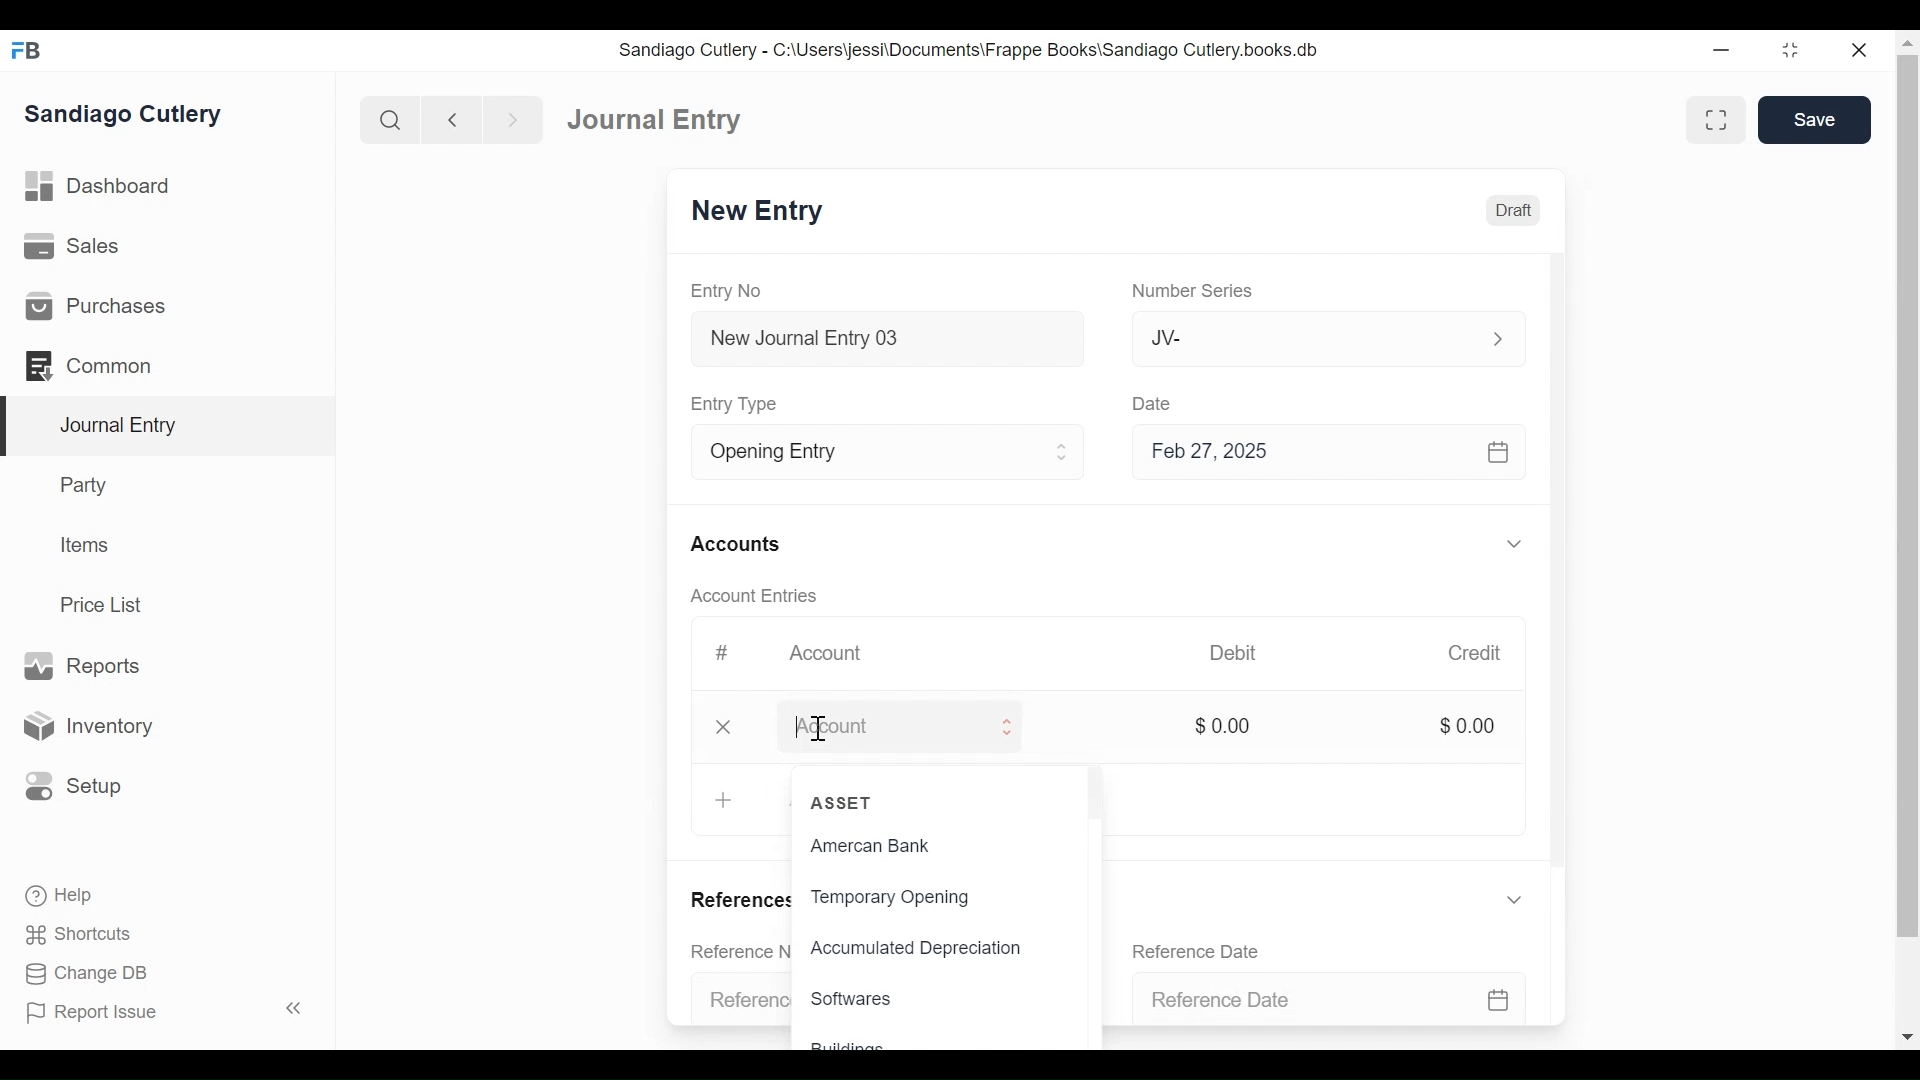 The image size is (1920, 1080). What do you see at coordinates (61, 896) in the screenshot?
I see `Help` at bounding box center [61, 896].